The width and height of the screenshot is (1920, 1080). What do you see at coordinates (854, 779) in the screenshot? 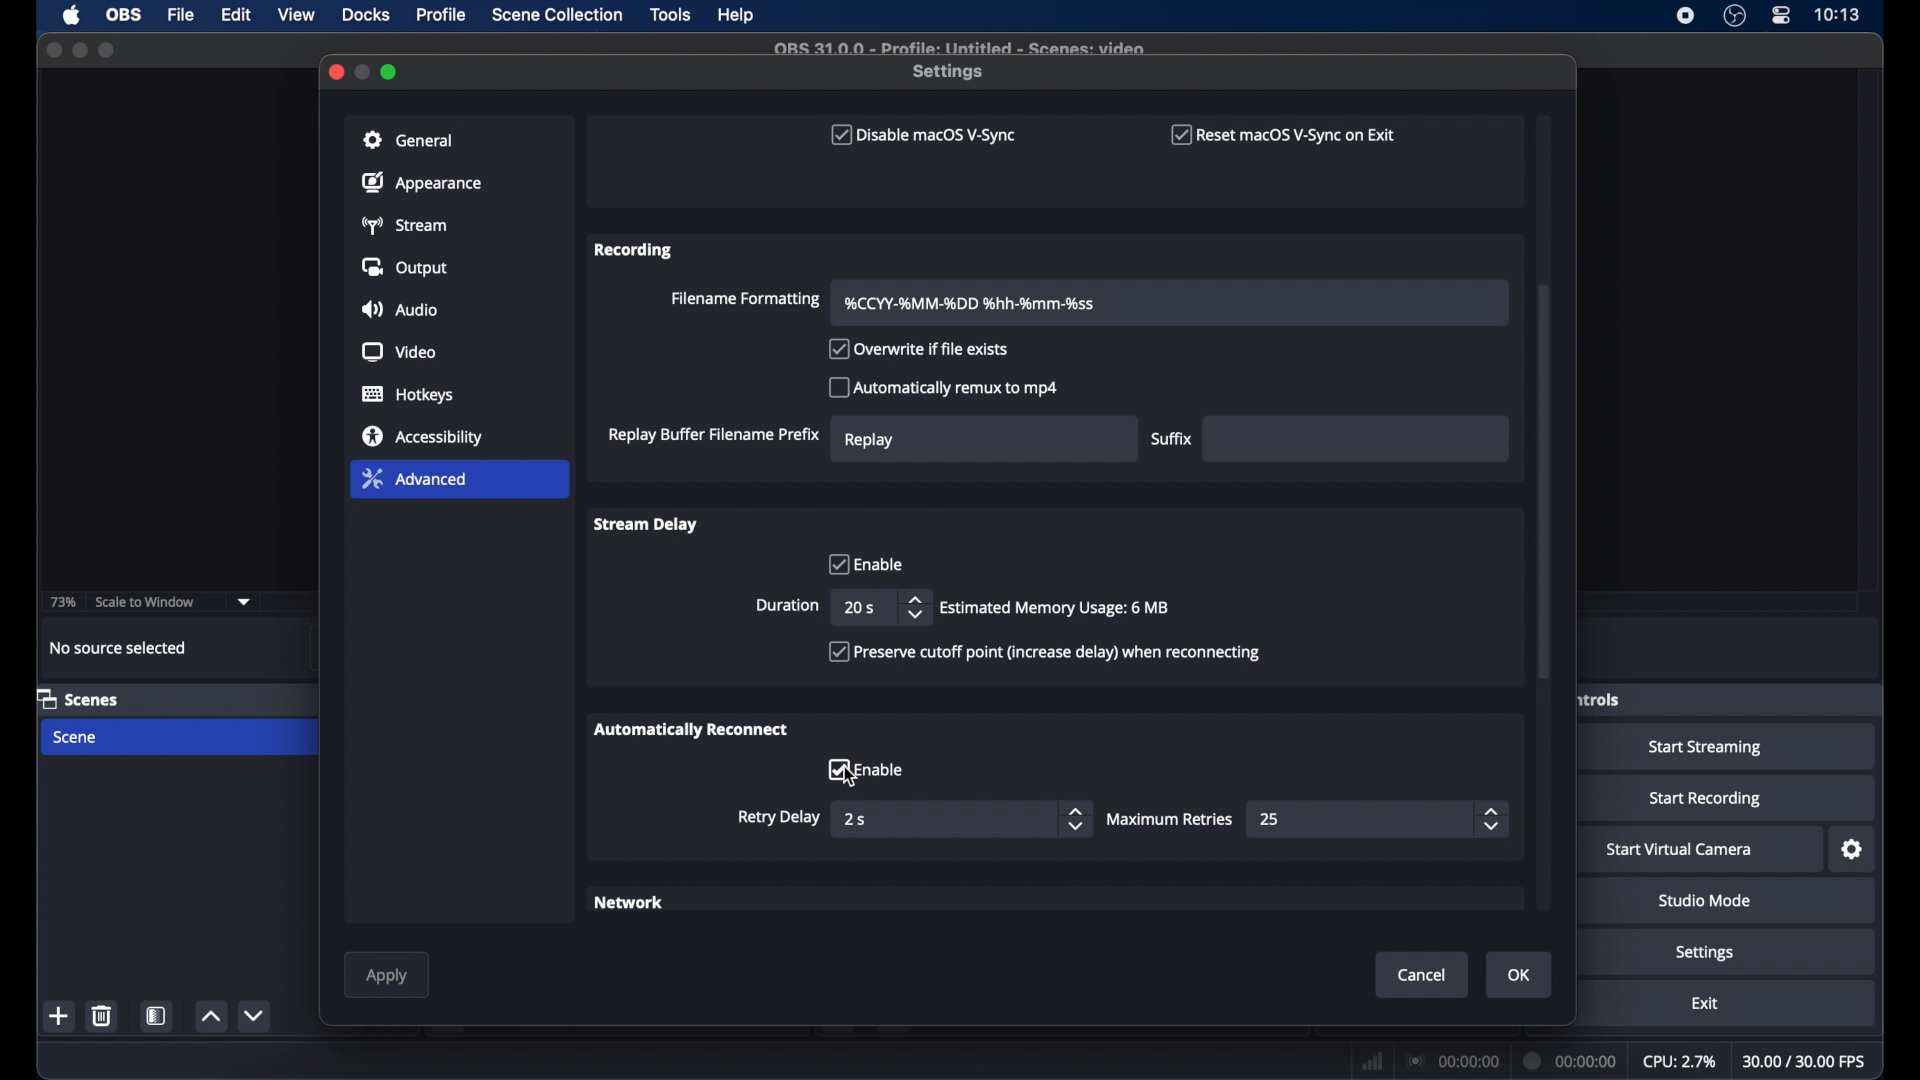
I see `cursor` at bounding box center [854, 779].